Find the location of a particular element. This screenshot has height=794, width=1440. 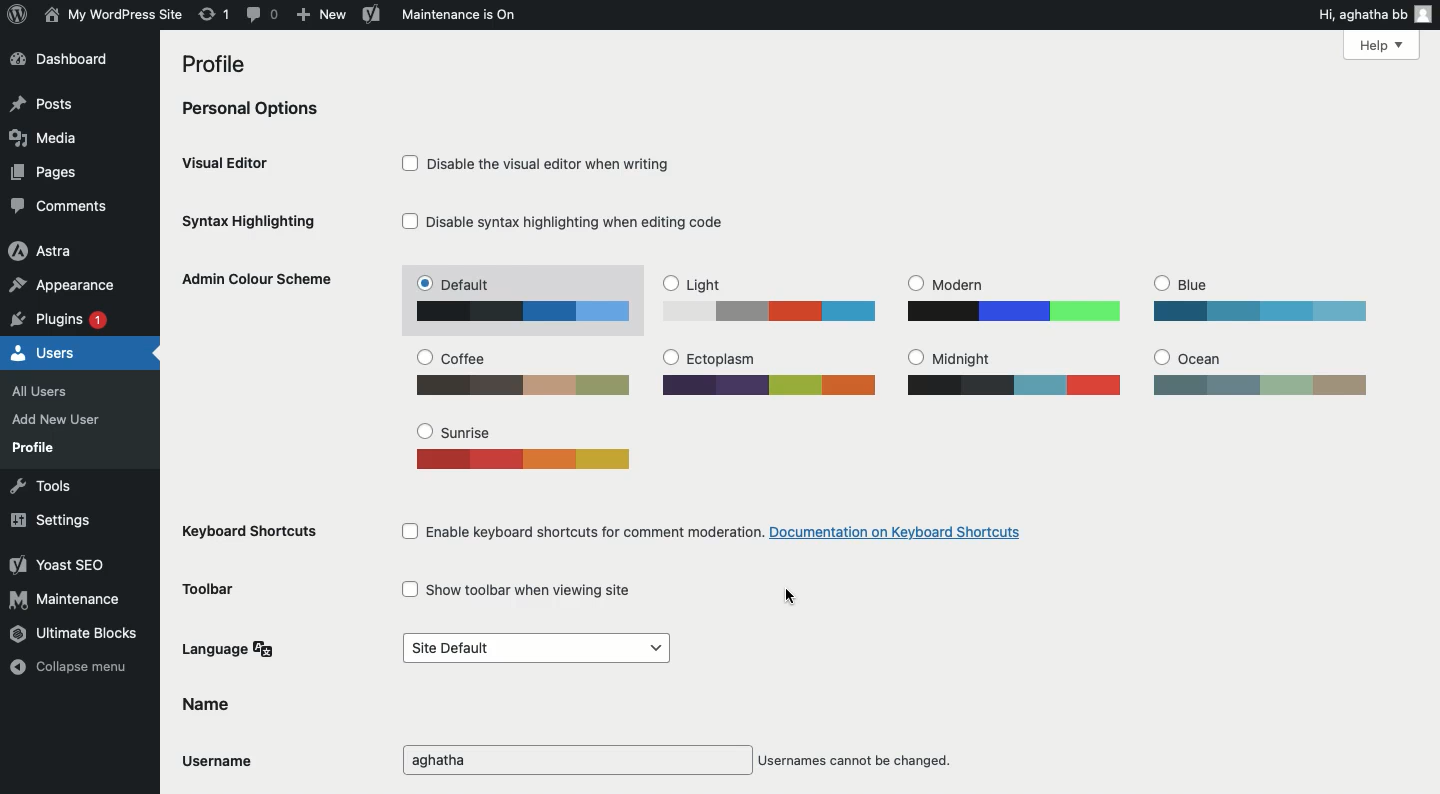

Midnight is located at coordinates (1018, 372).